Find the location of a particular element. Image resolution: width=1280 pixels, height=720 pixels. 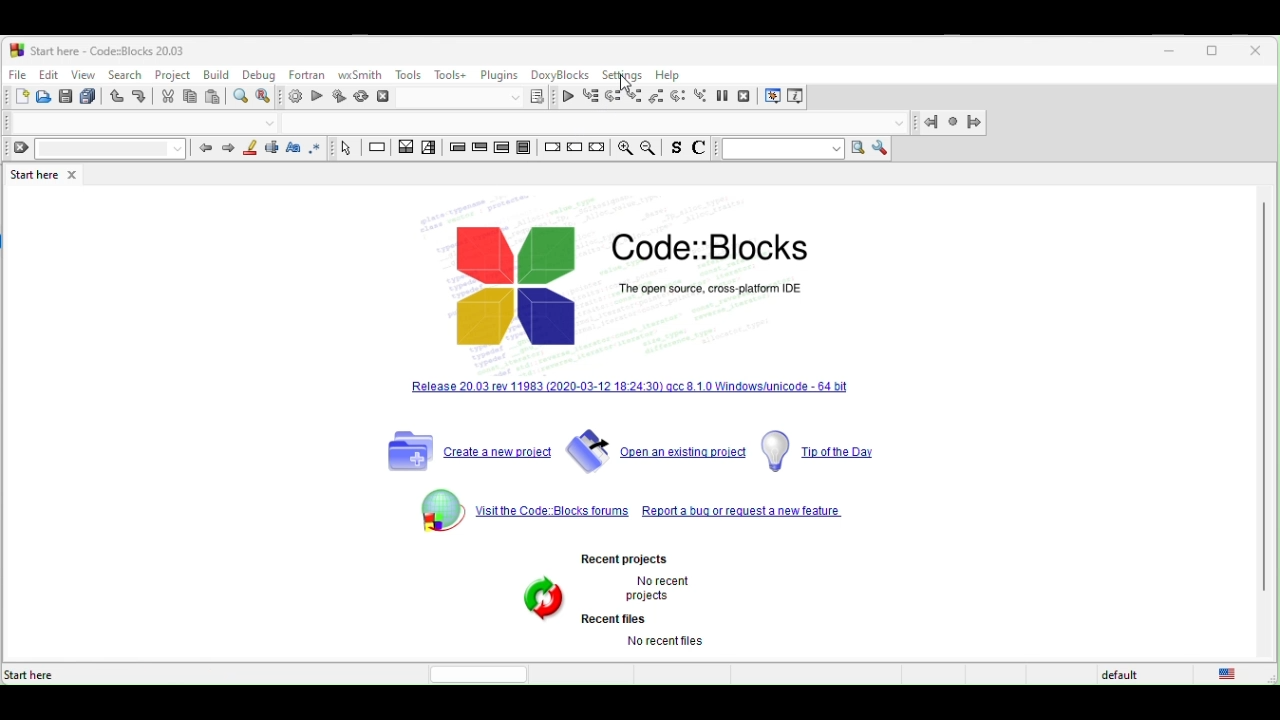

rebuild is located at coordinates (364, 98).